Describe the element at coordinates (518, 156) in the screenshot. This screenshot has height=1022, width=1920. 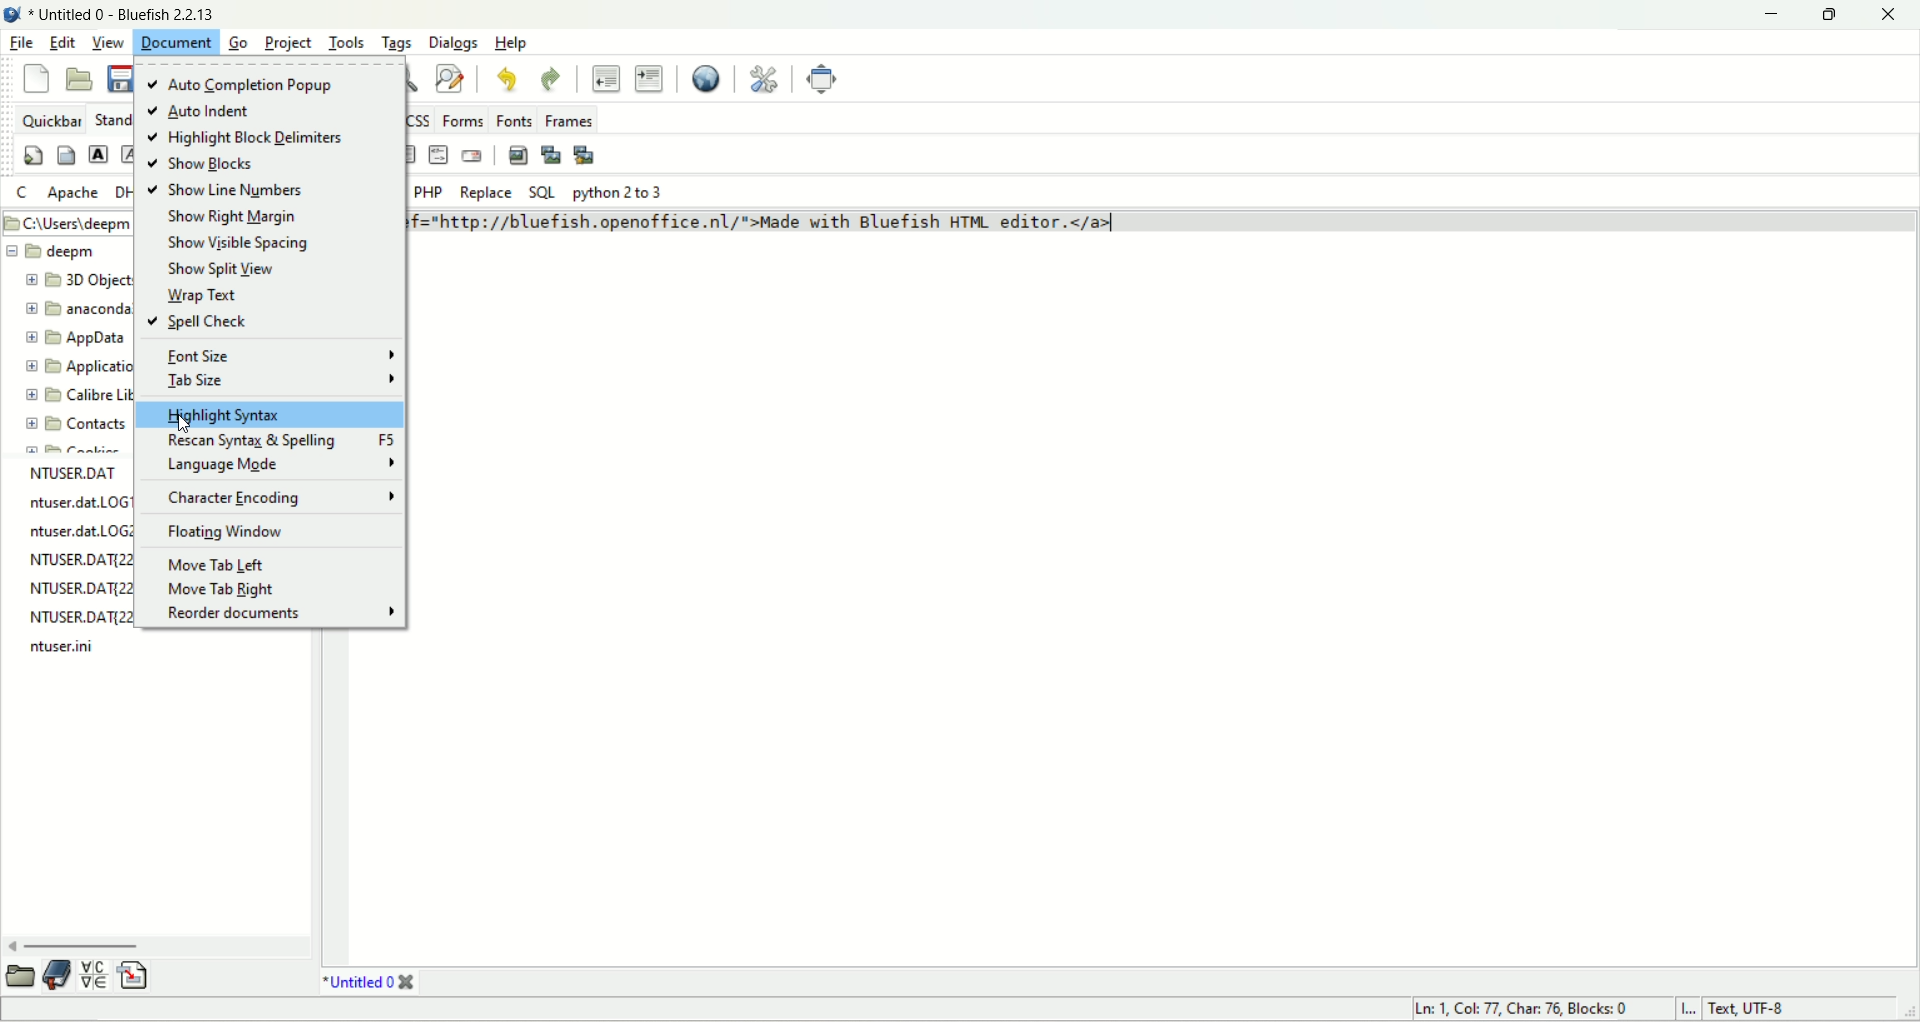
I see `insert image` at that location.